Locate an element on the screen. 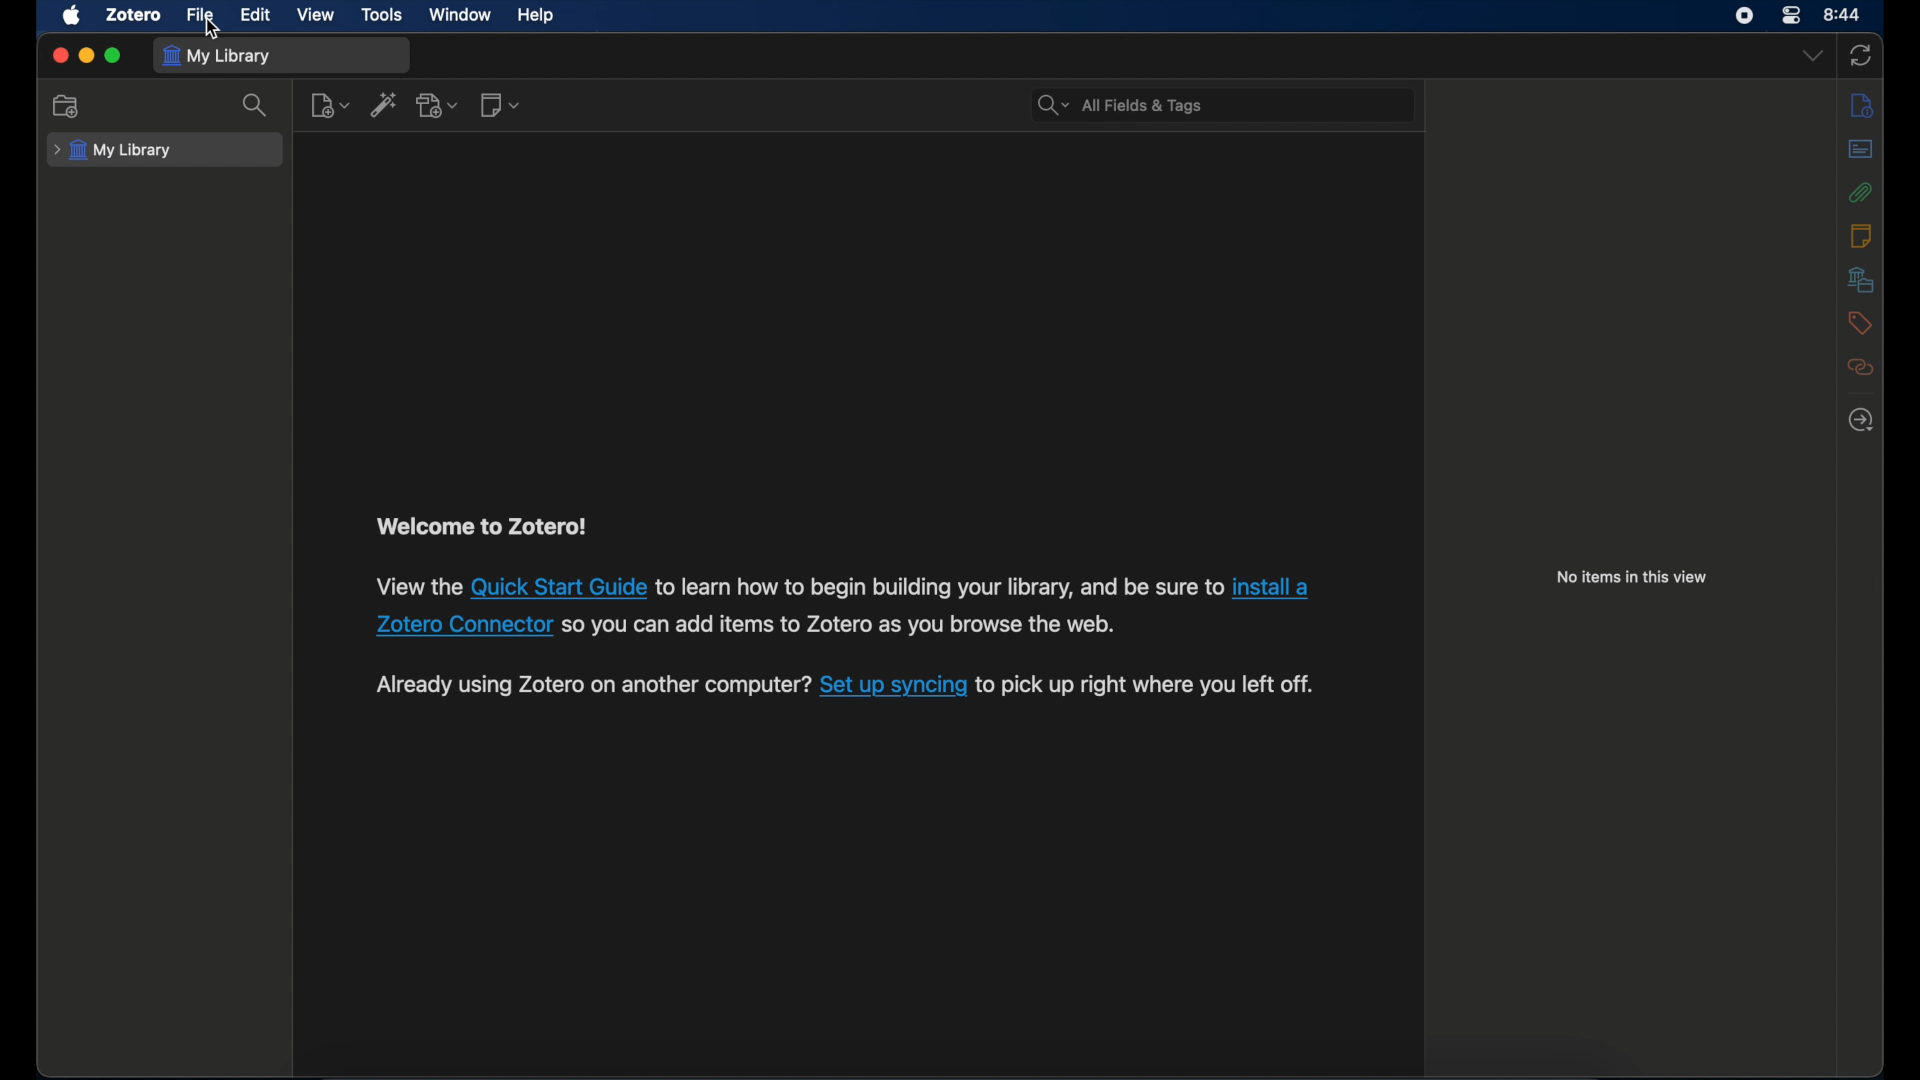 This screenshot has width=1920, height=1080. software information is located at coordinates (1148, 686).